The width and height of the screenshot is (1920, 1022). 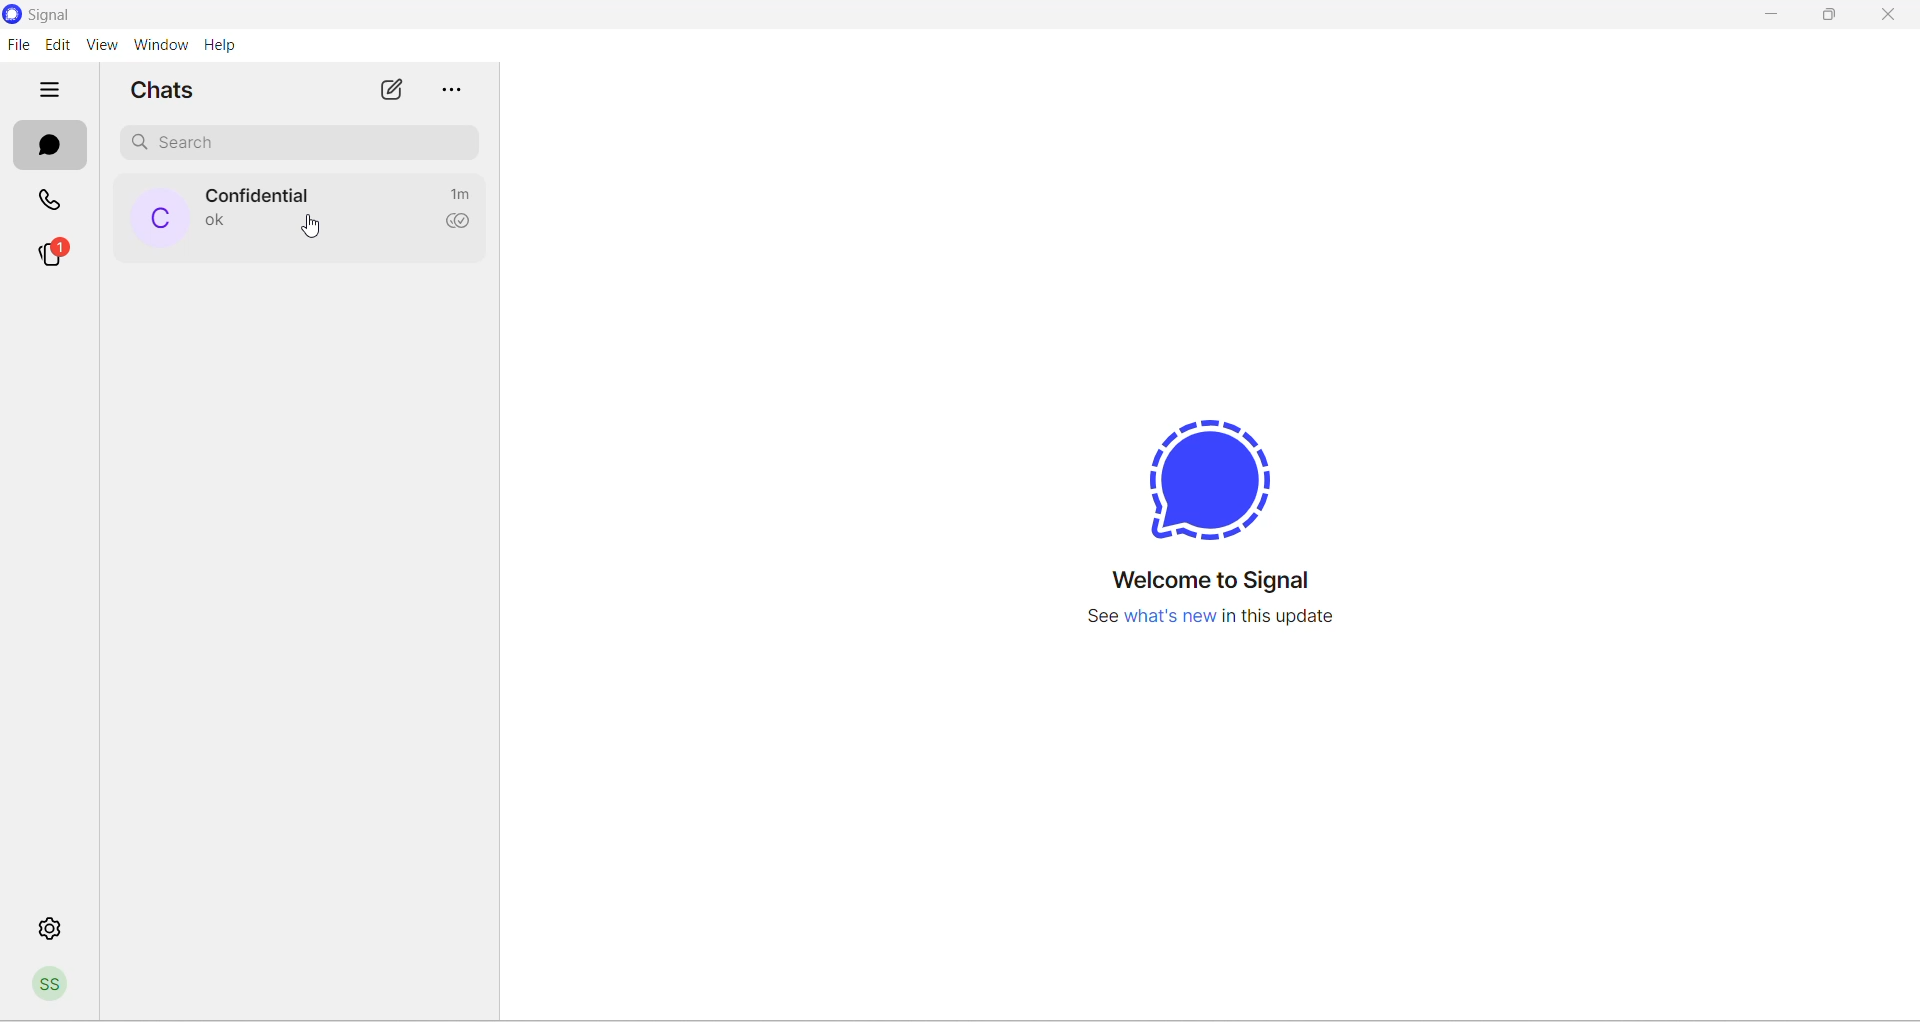 I want to click on calls, so click(x=46, y=198).